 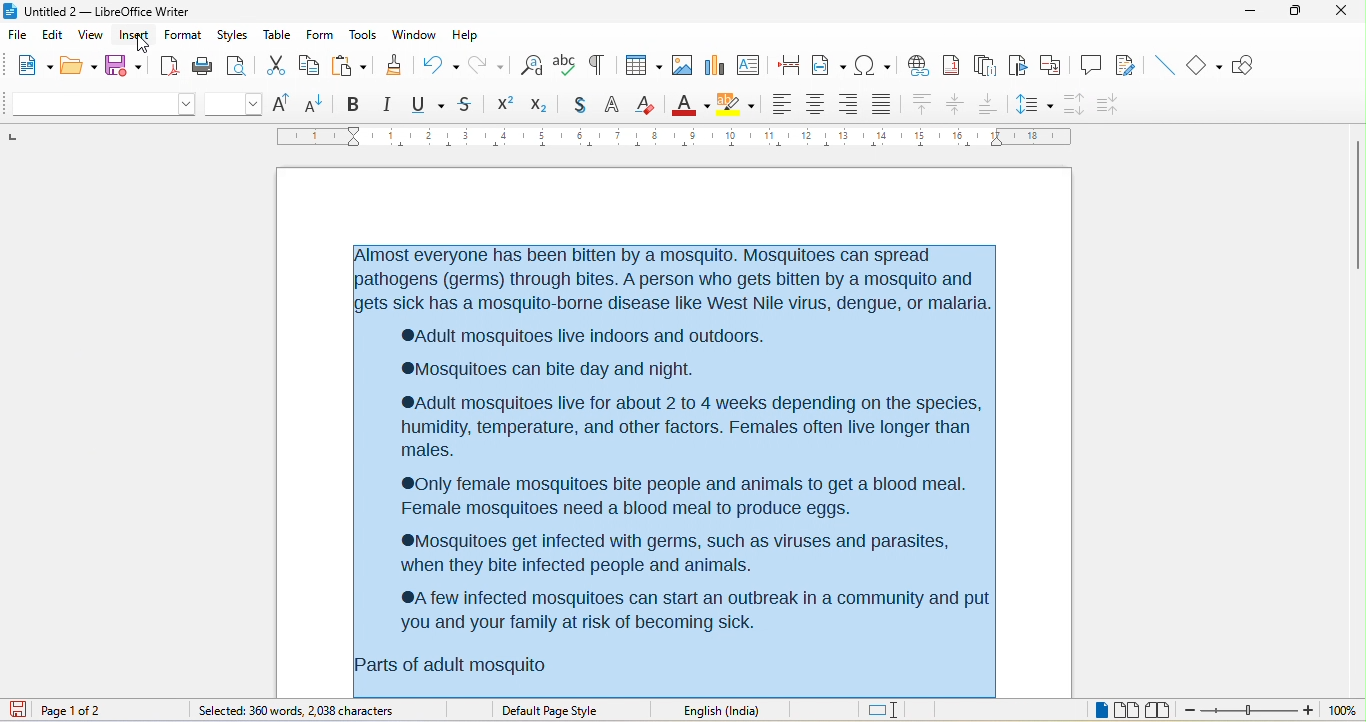 What do you see at coordinates (1102, 710) in the screenshot?
I see `single page view` at bounding box center [1102, 710].